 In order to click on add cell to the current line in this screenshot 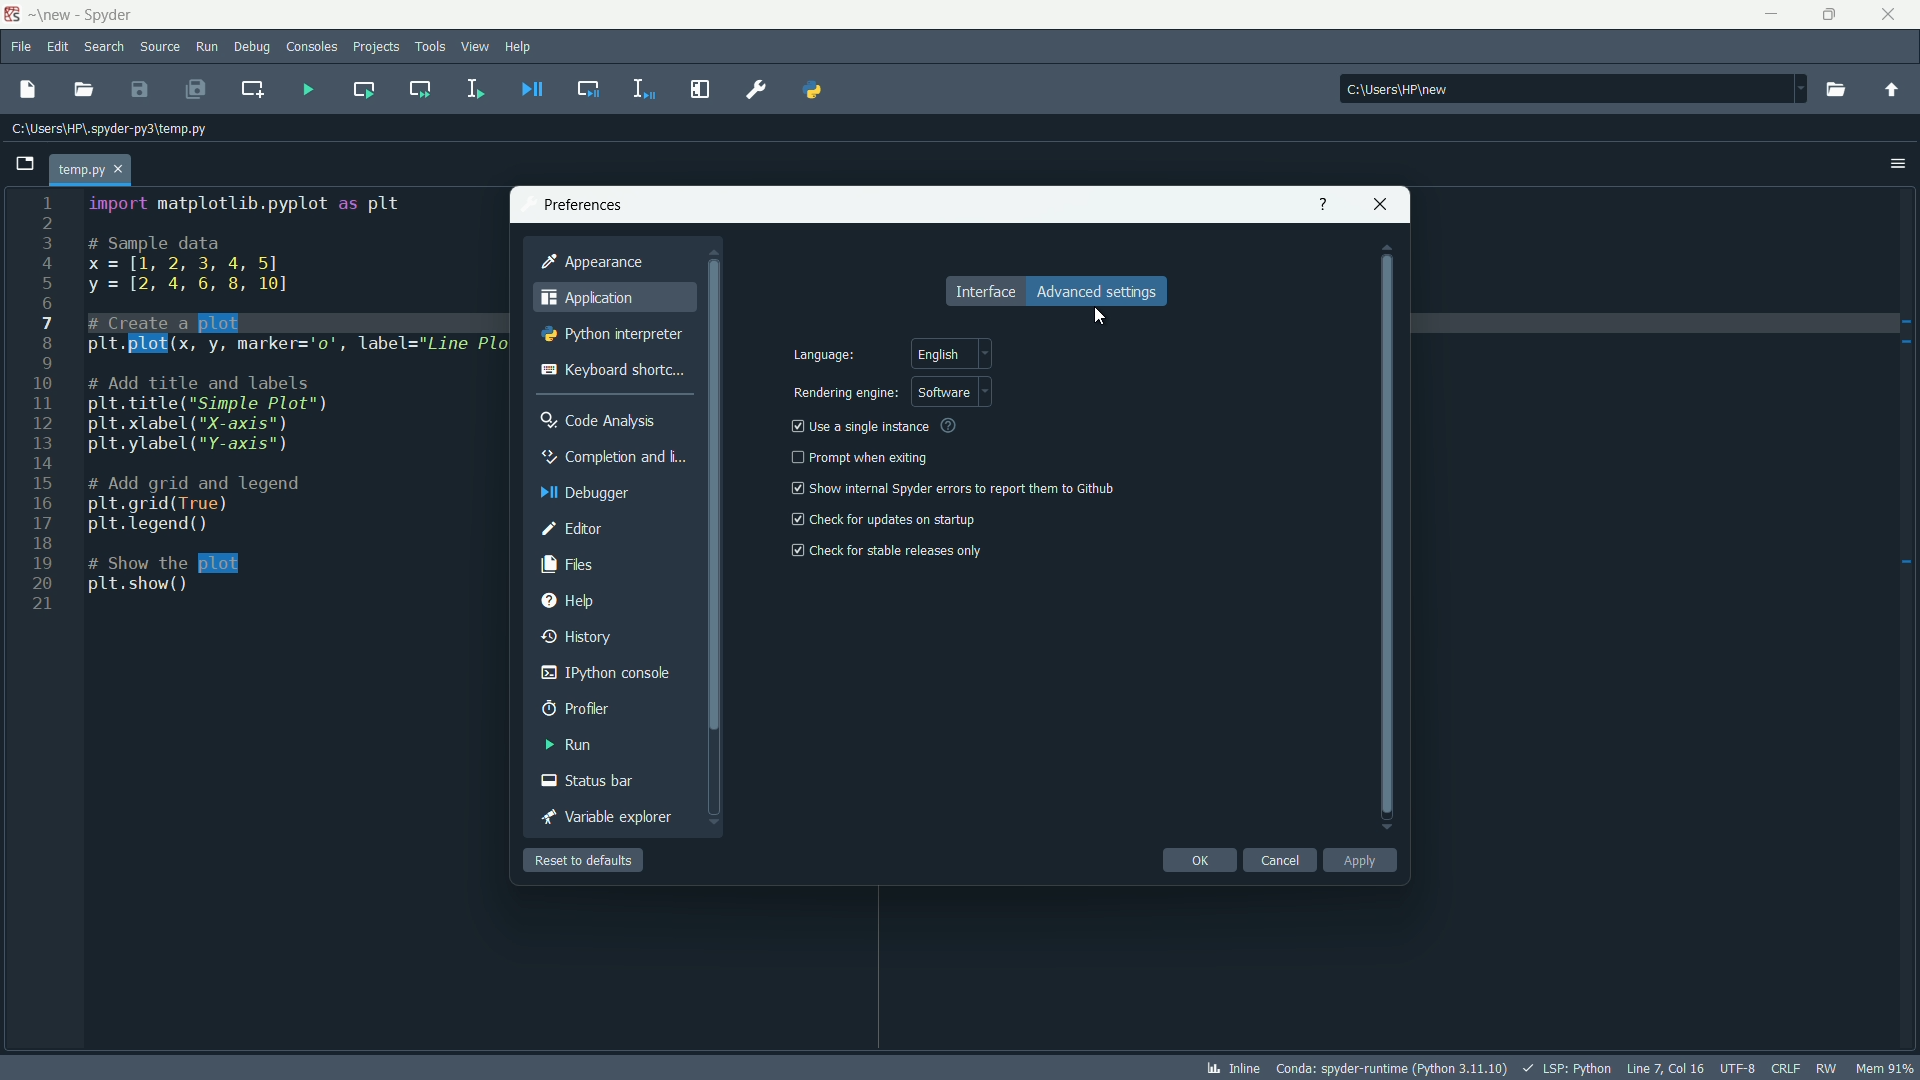, I will do `click(251, 89)`.